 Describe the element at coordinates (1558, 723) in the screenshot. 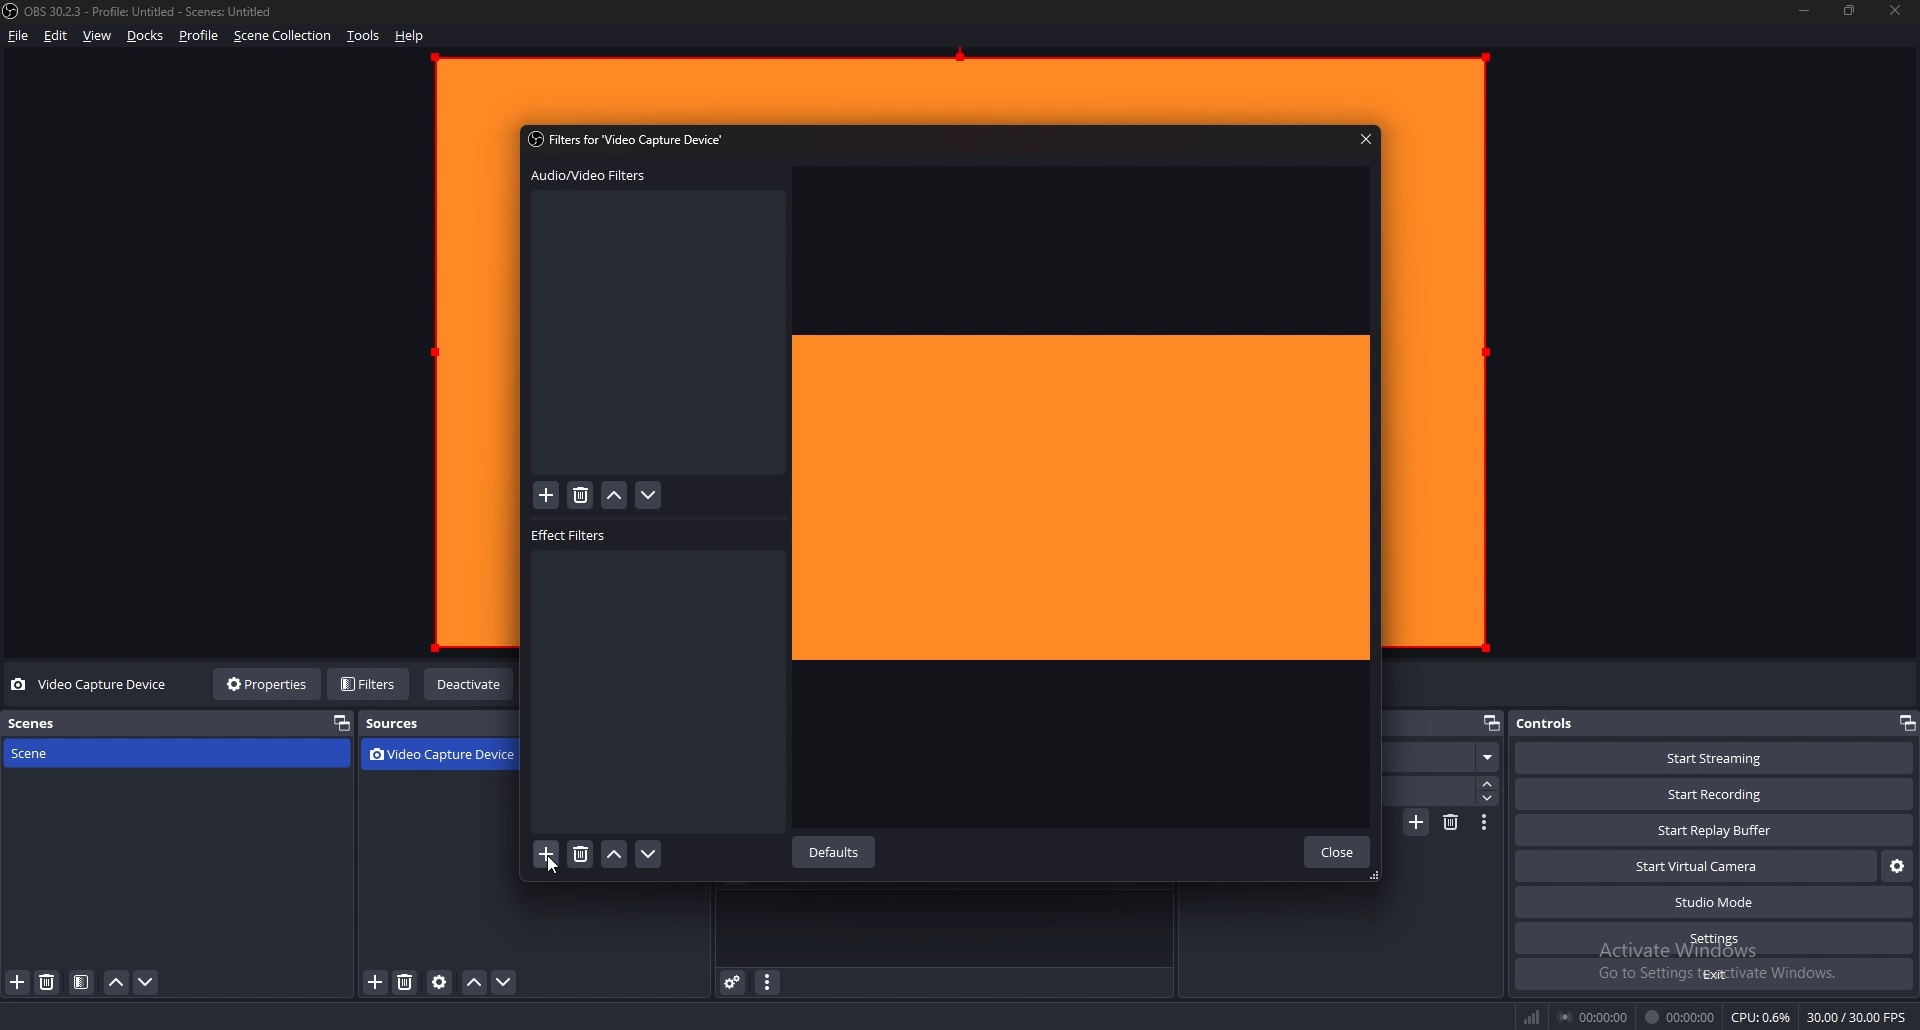

I see `controls` at that location.